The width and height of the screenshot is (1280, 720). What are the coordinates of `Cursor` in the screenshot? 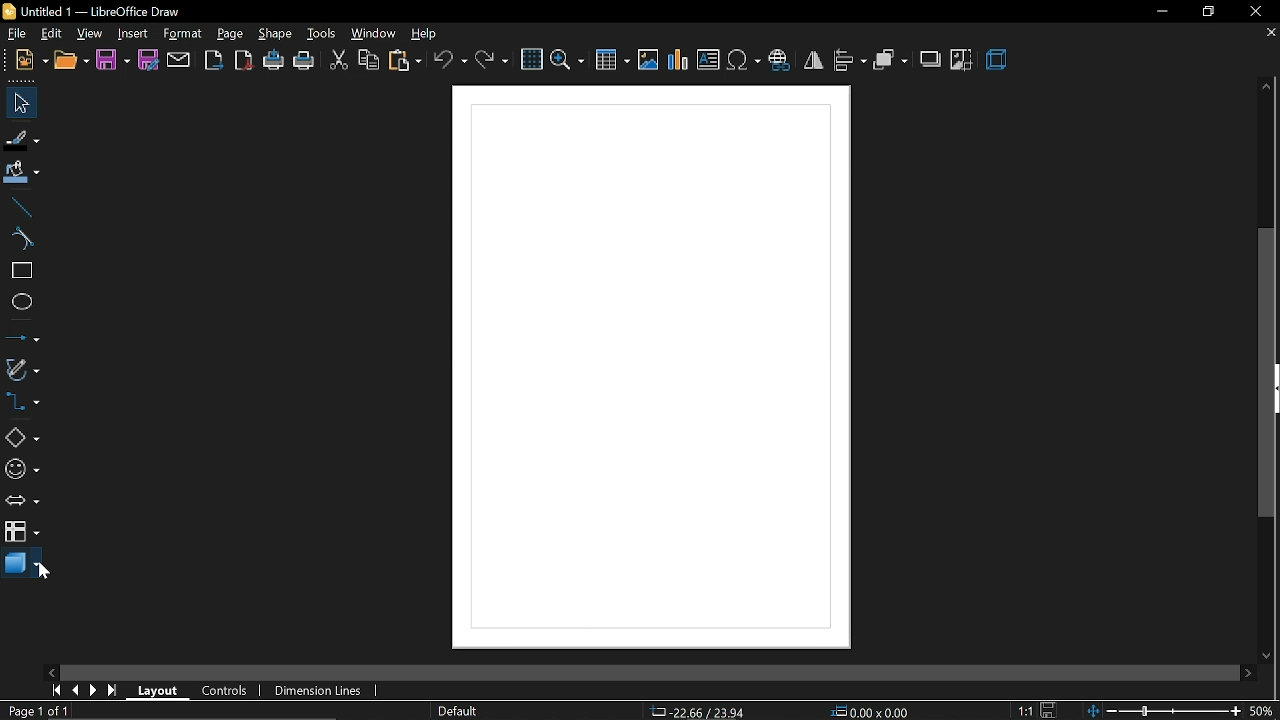 It's located at (41, 569).